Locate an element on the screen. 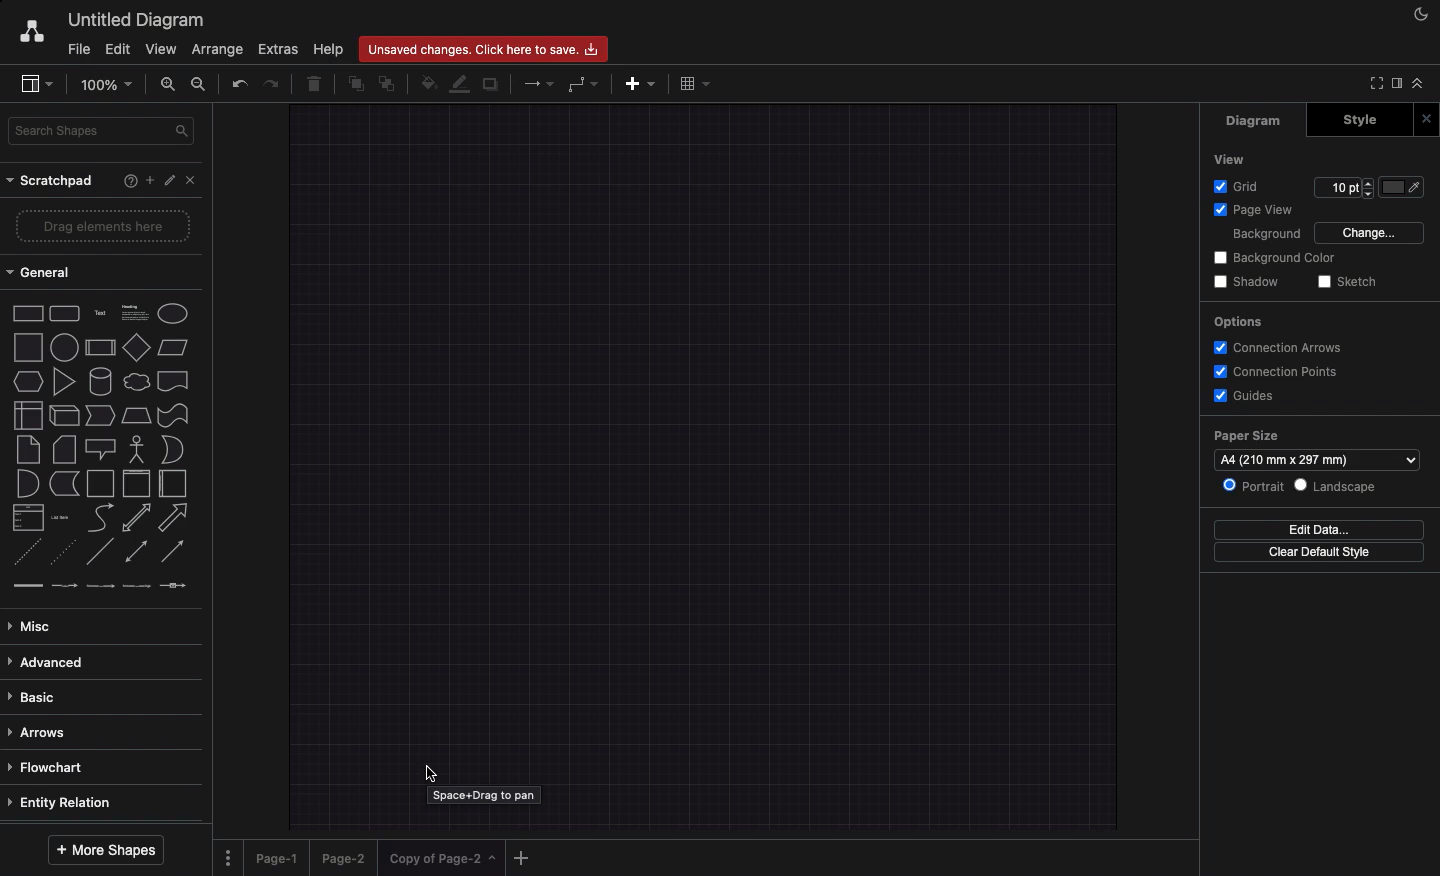 The image size is (1440, 876). Edit data is located at coordinates (1314, 528).